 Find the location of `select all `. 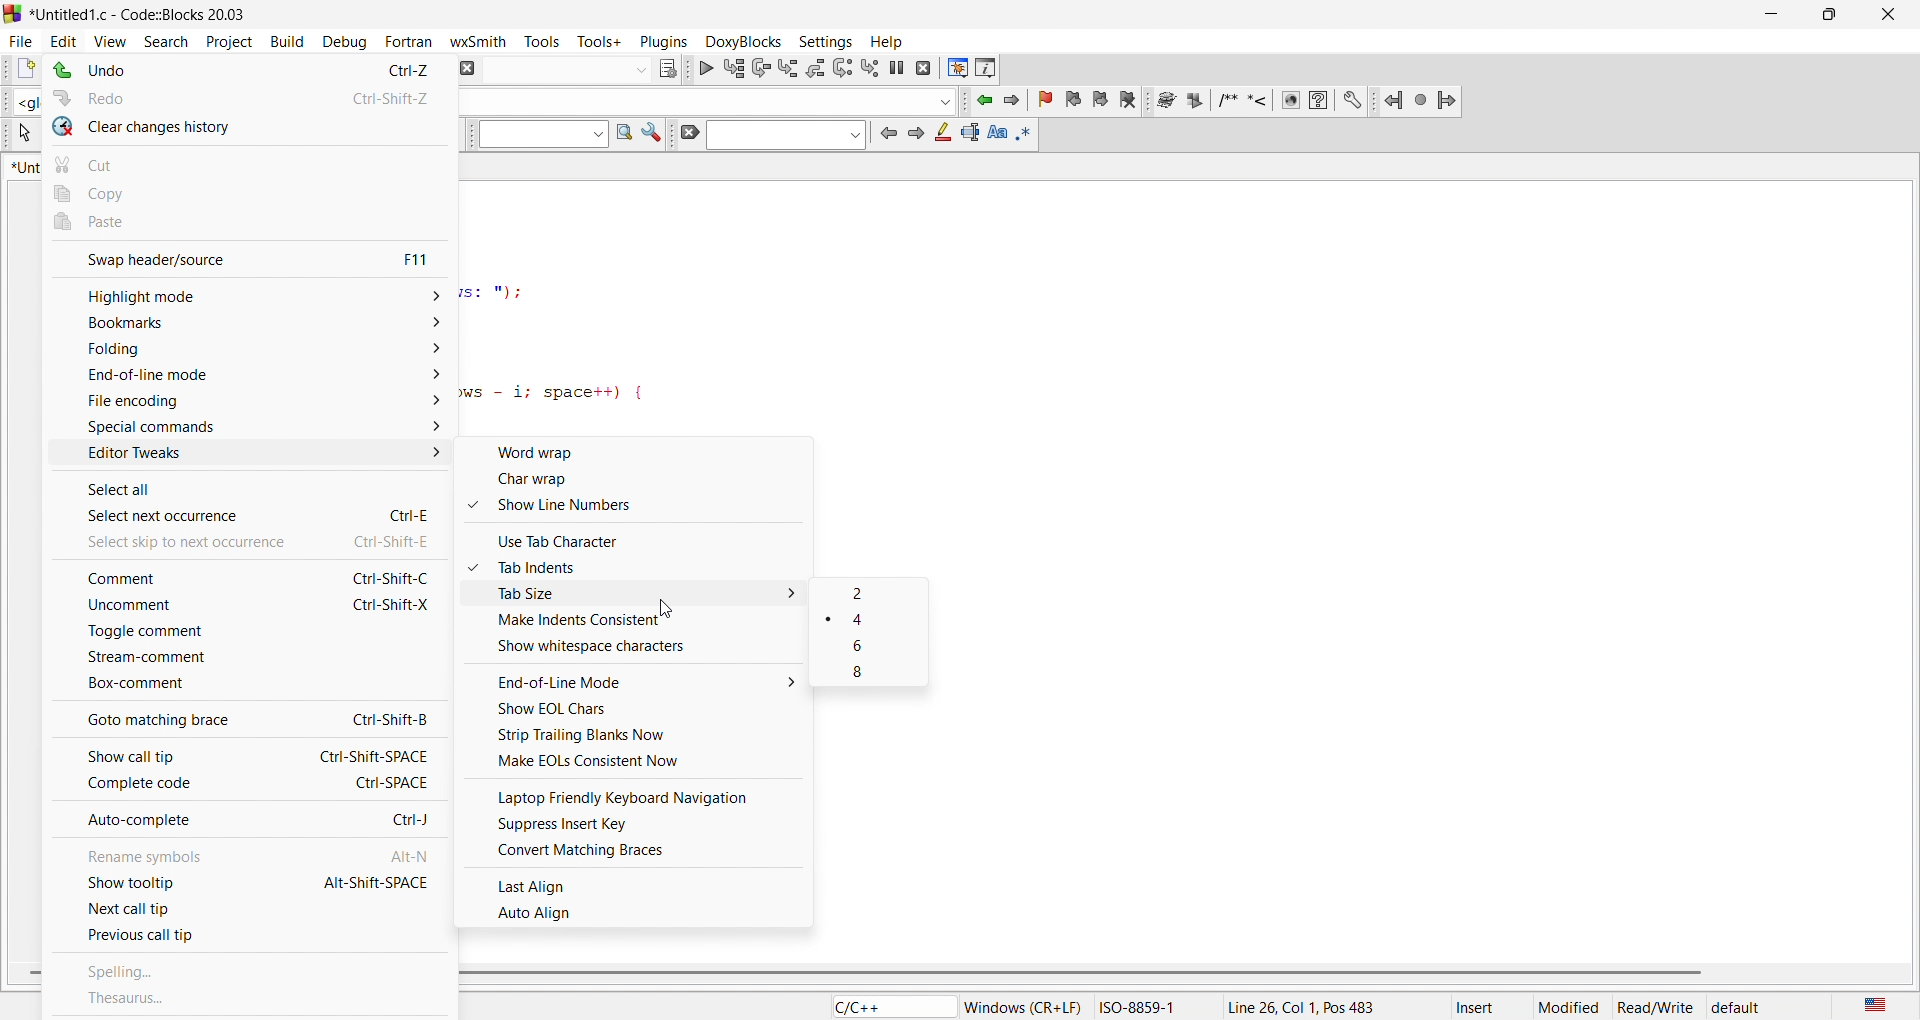

select all  is located at coordinates (167, 492).